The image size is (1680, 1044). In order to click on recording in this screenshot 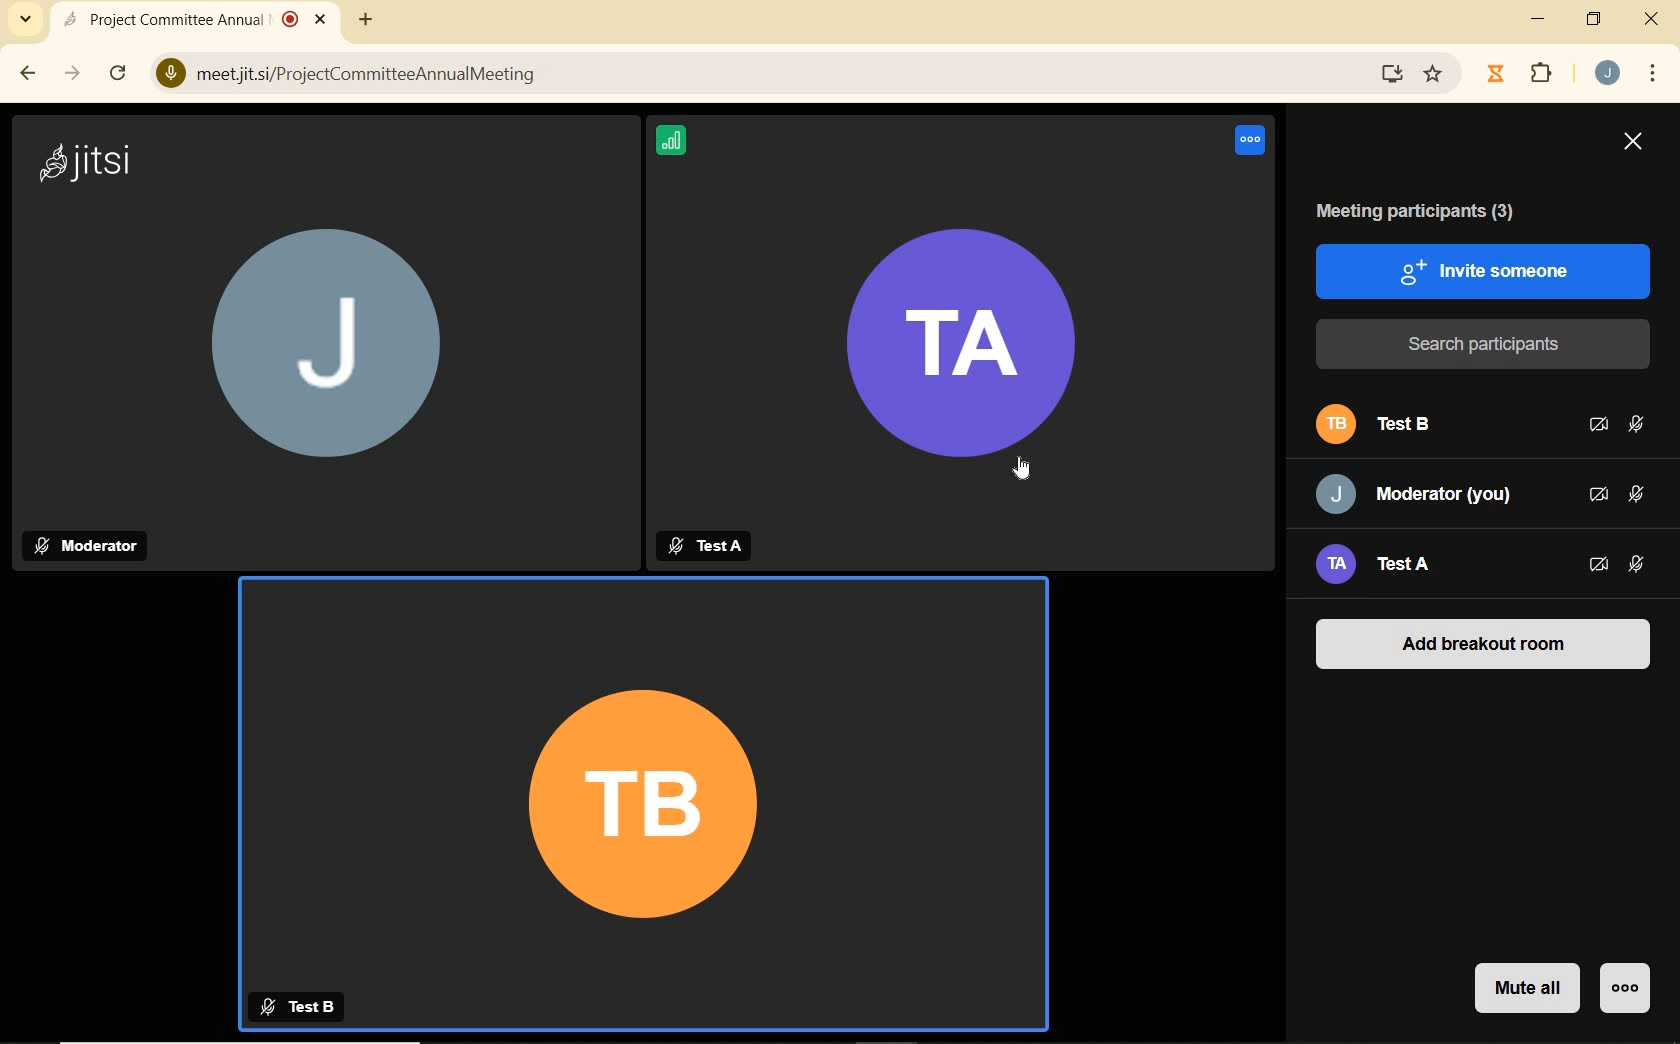, I will do `click(290, 18)`.